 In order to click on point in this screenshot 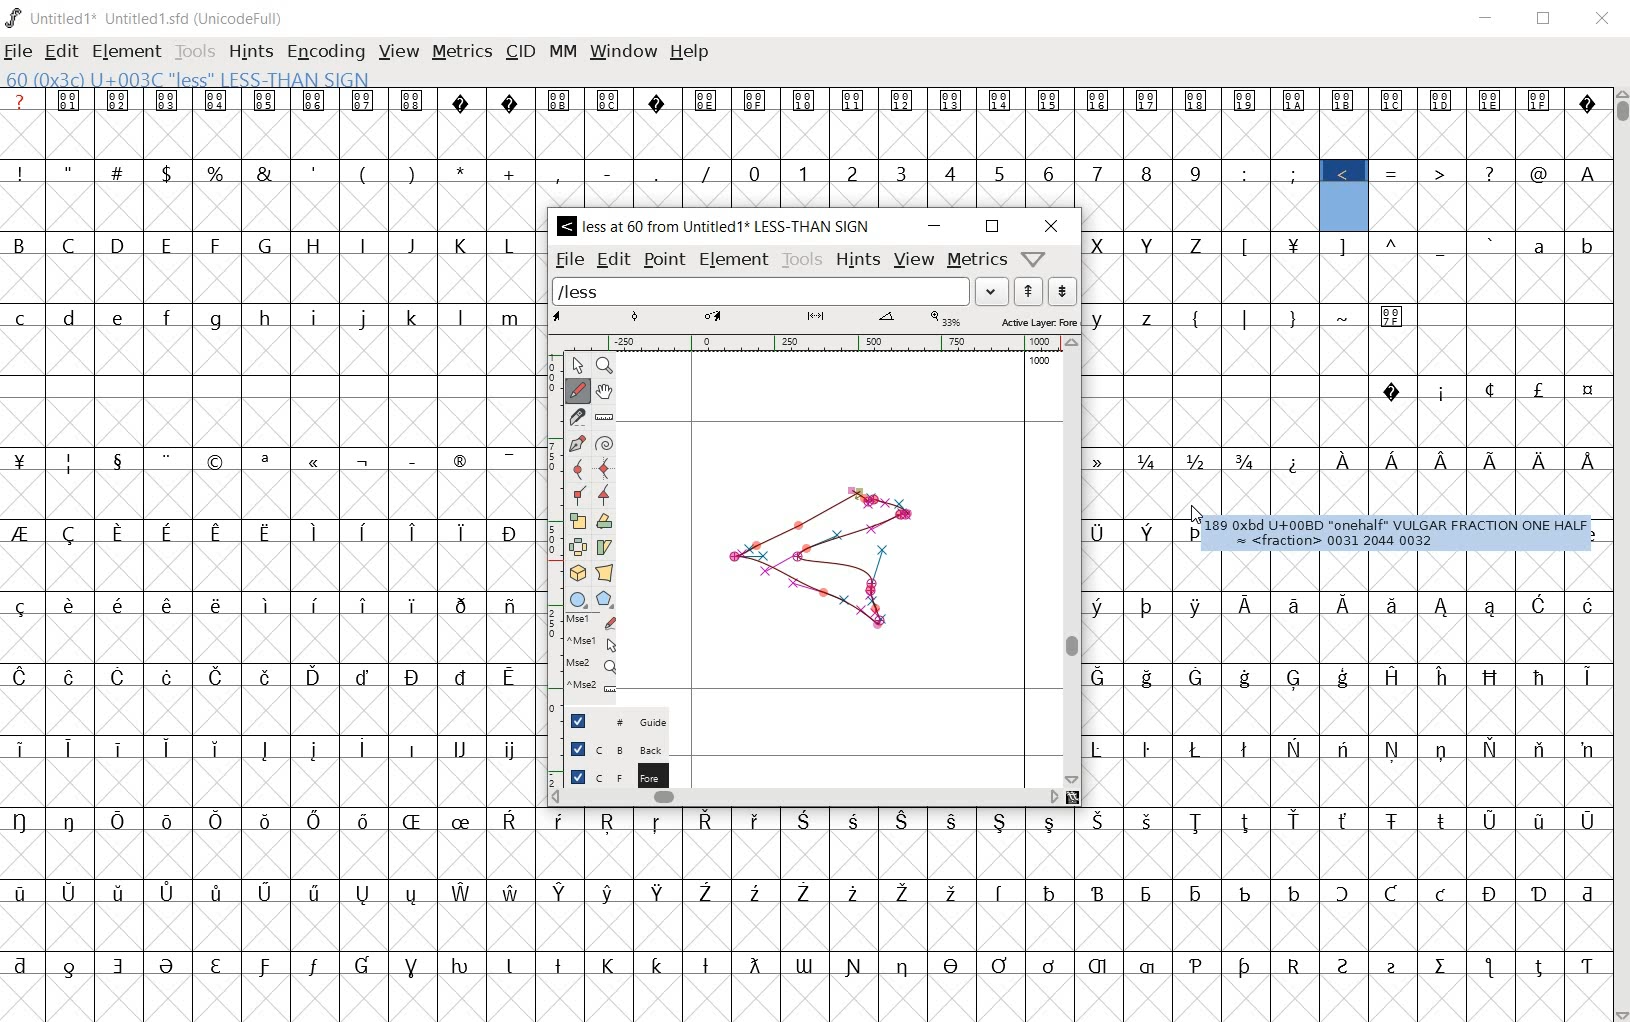, I will do `click(664, 260)`.